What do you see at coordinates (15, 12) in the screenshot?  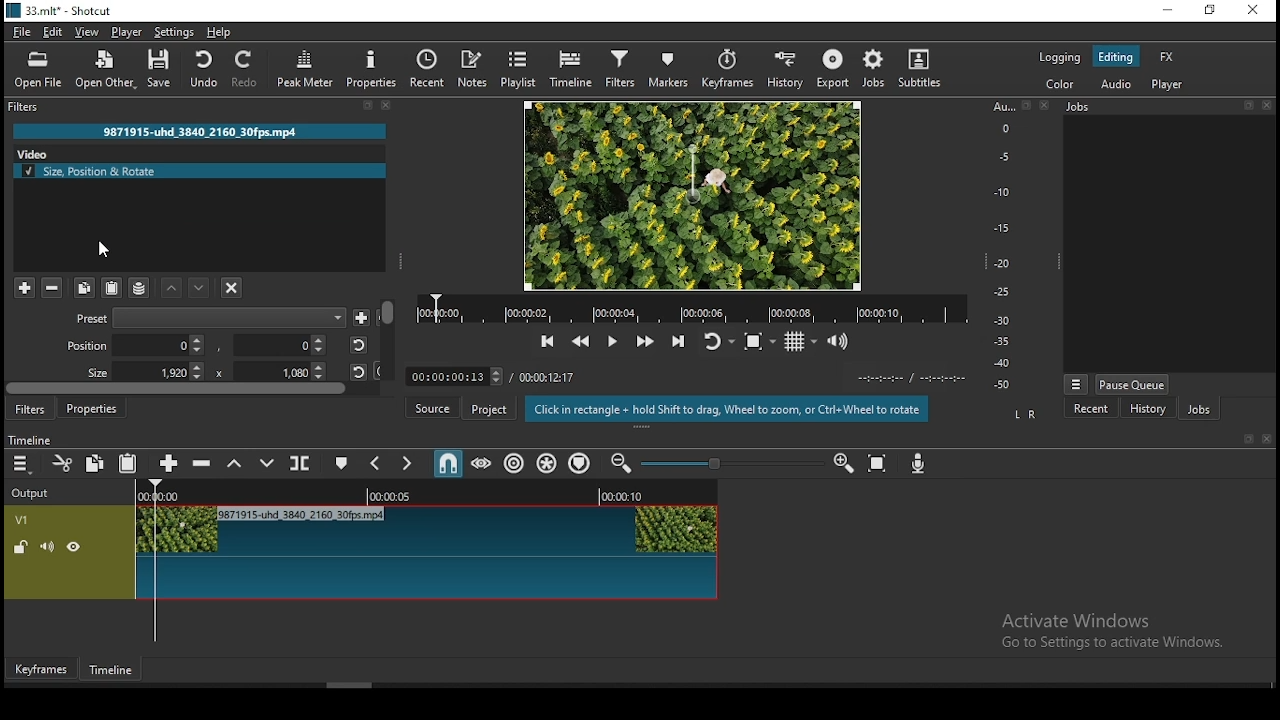 I see `logo` at bounding box center [15, 12].